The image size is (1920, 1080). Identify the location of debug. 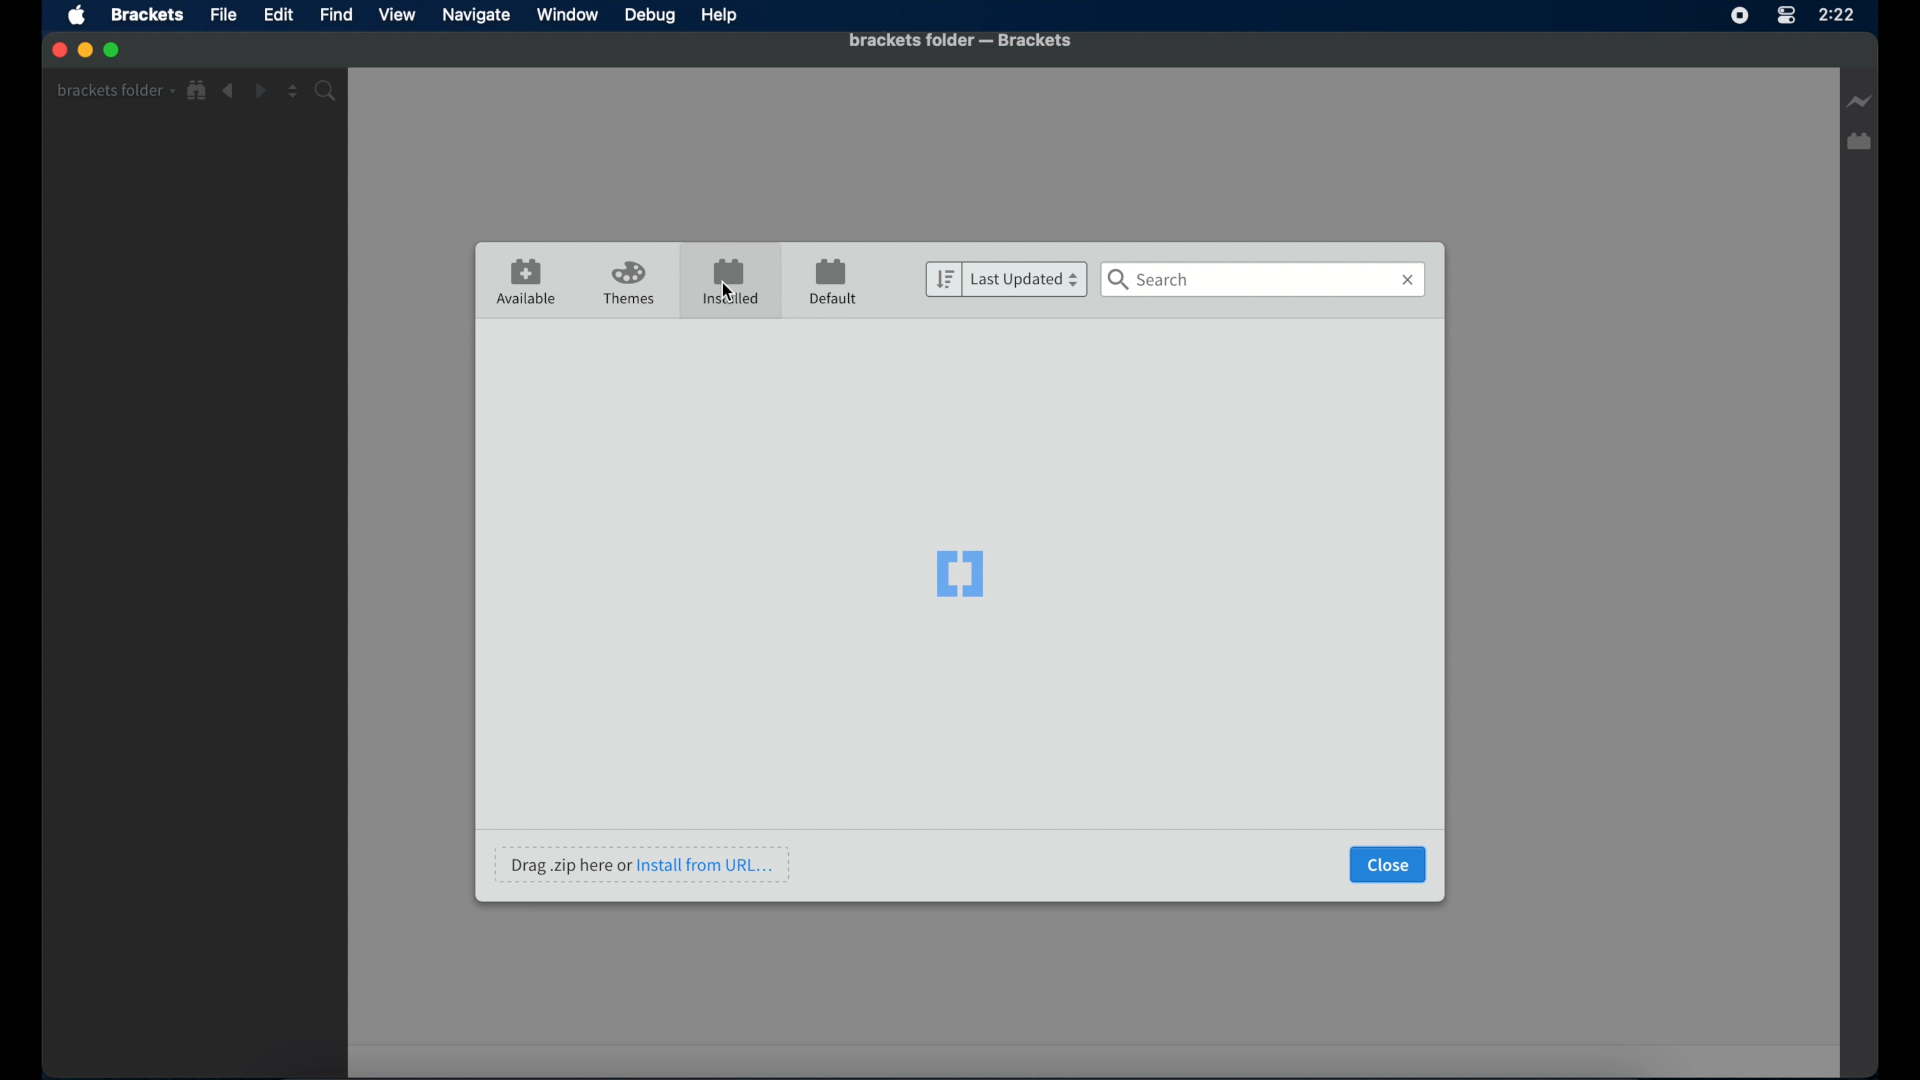
(651, 17).